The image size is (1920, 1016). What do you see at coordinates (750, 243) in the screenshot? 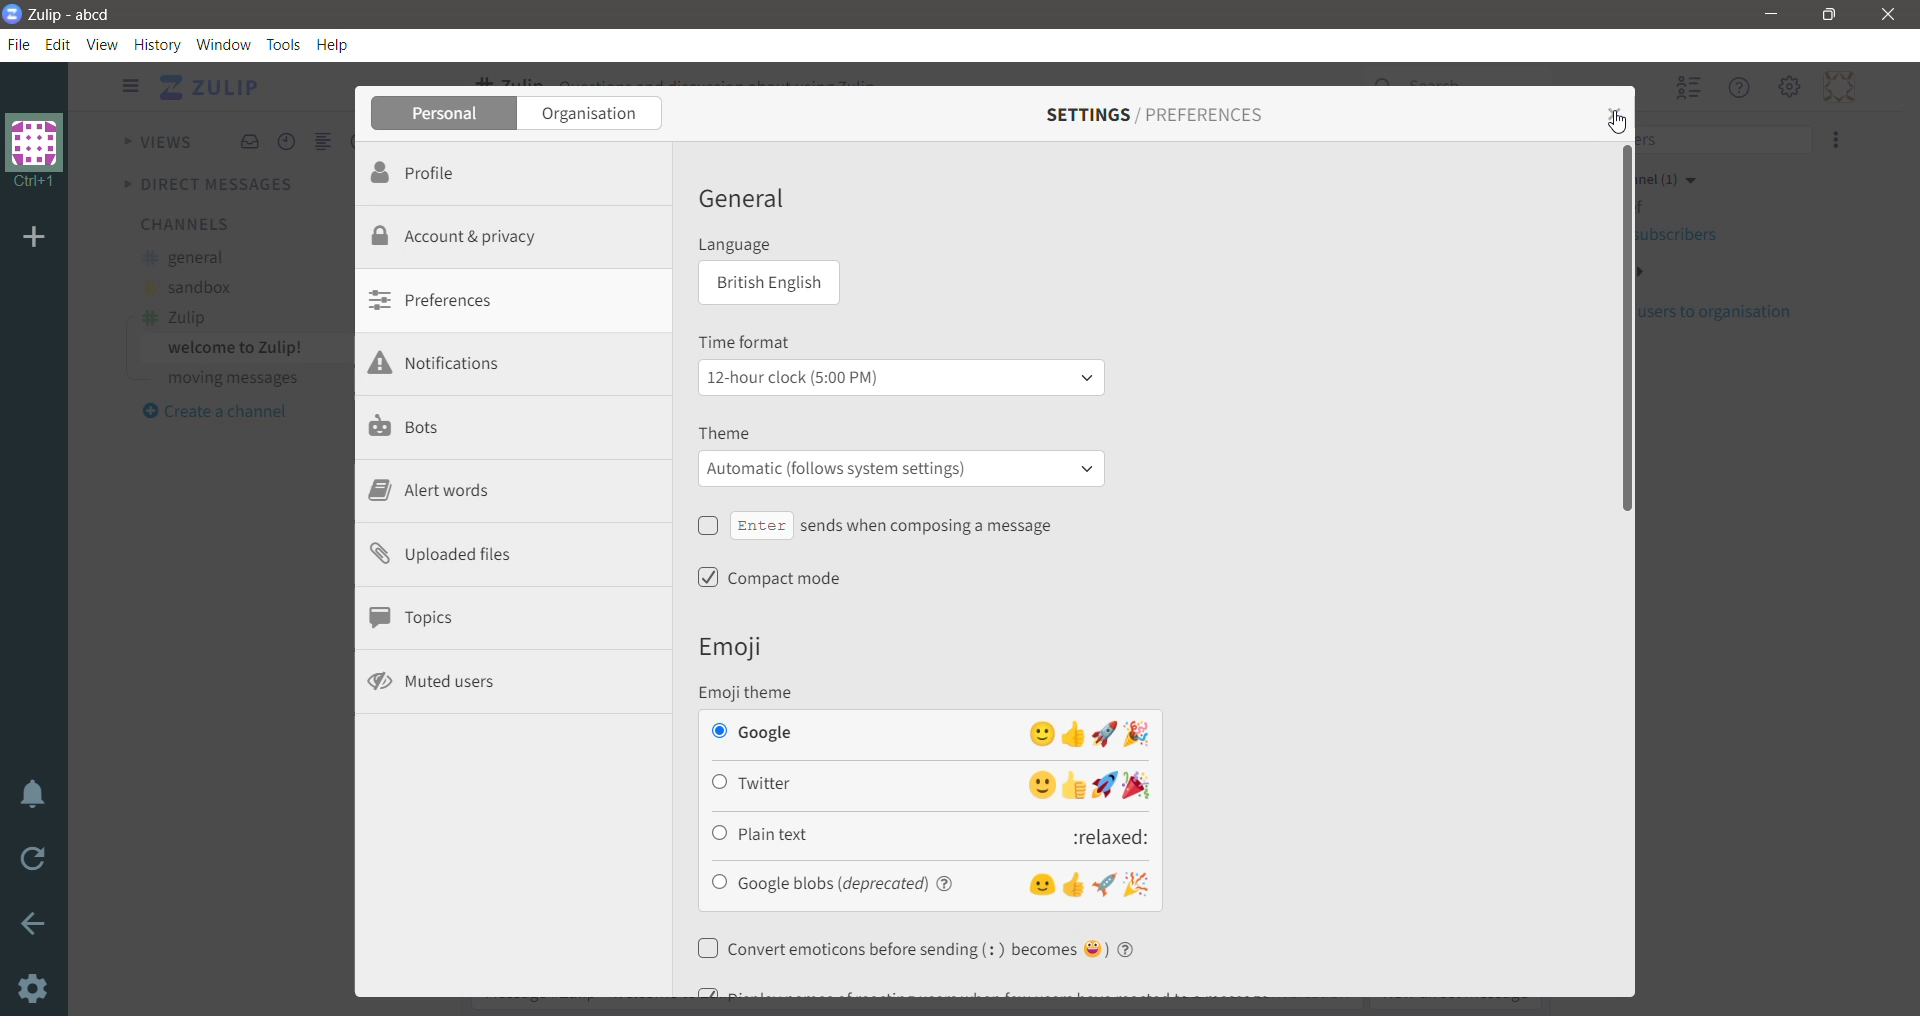
I see `Language` at bounding box center [750, 243].